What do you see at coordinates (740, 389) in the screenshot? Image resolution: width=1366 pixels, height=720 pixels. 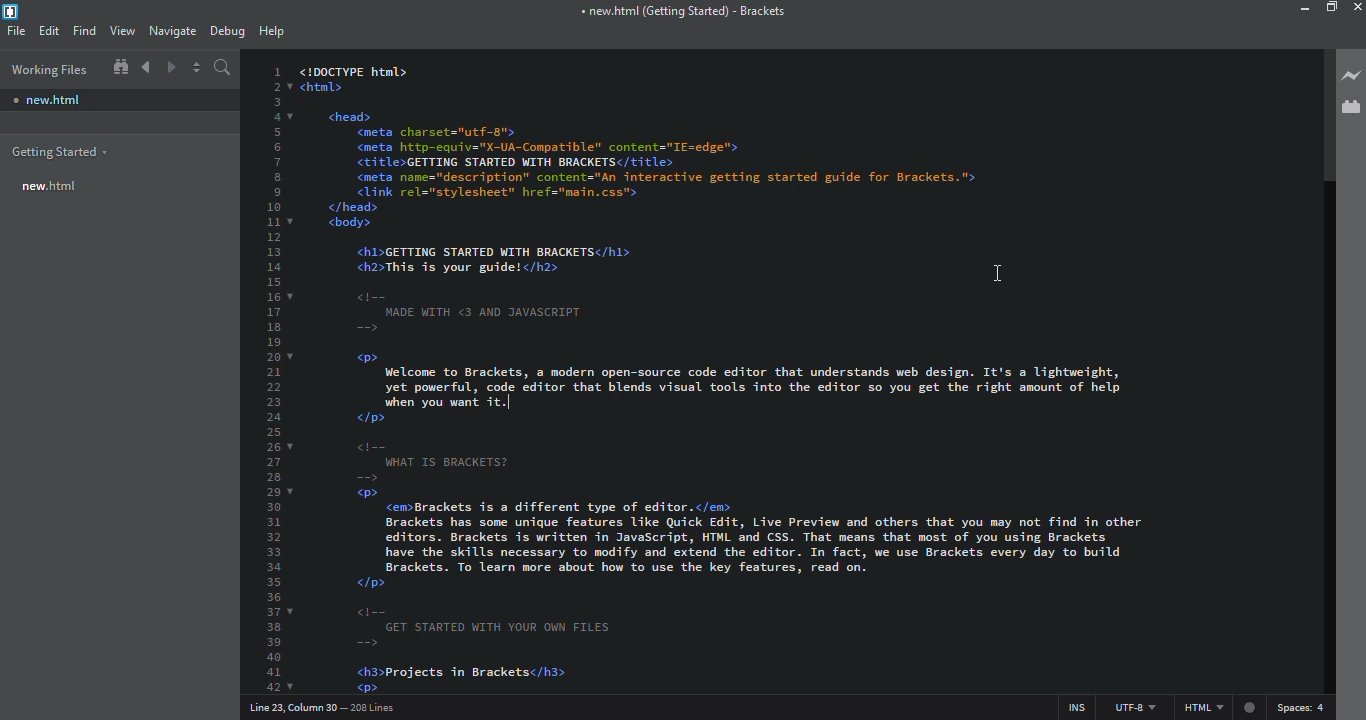 I see `line down` at bounding box center [740, 389].